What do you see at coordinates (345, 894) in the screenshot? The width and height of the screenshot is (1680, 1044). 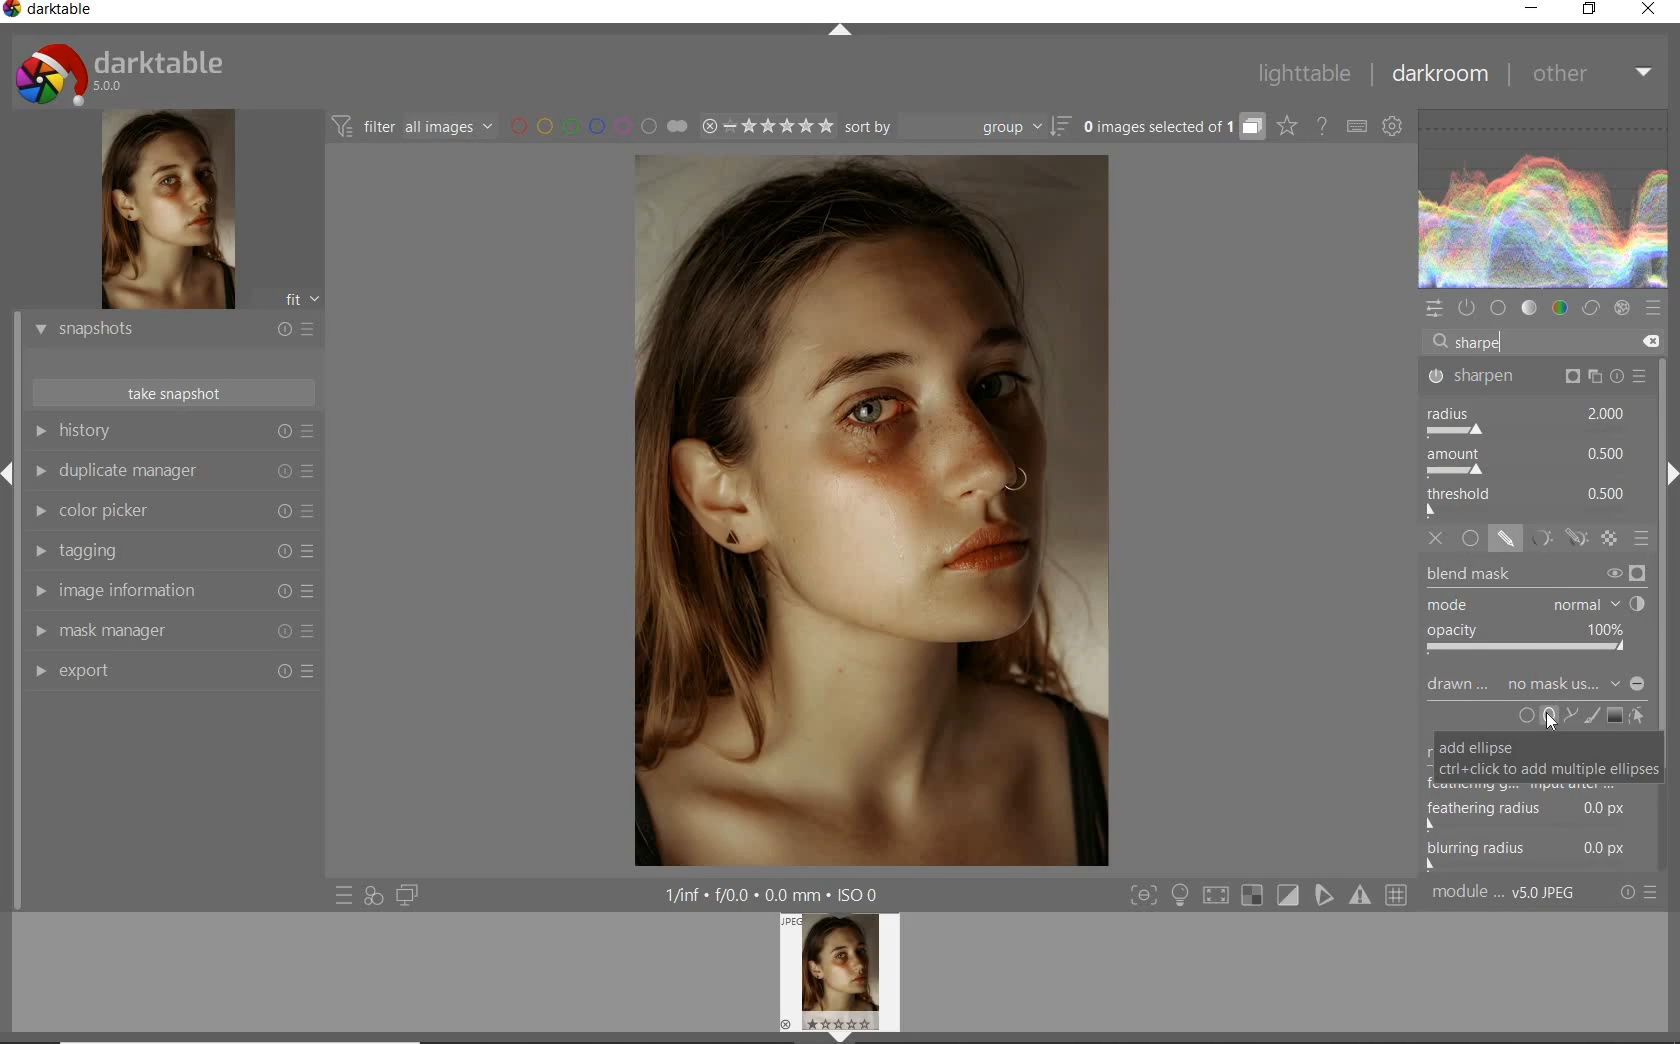 I see `quick access to presets` at bounding box center [345, 894].